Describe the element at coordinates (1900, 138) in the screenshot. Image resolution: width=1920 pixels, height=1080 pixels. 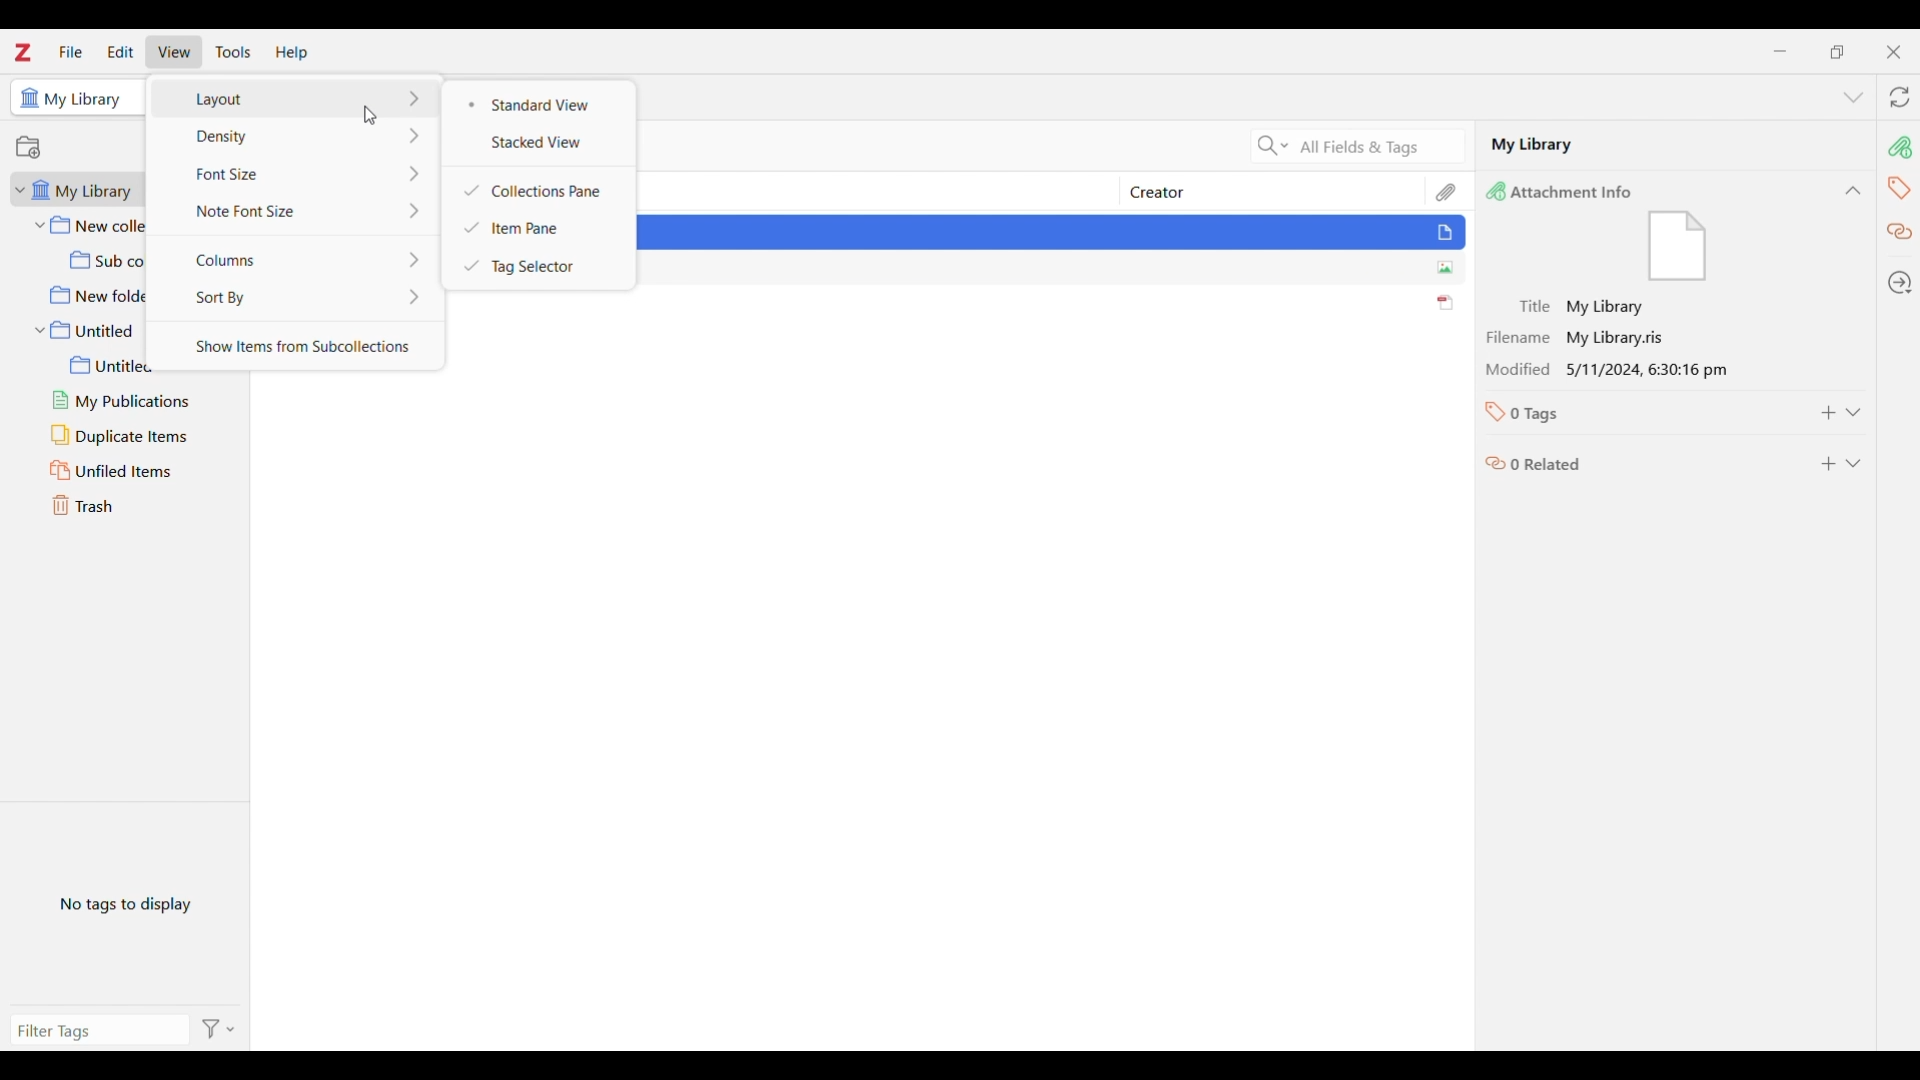
I see `Attachments` at that location.